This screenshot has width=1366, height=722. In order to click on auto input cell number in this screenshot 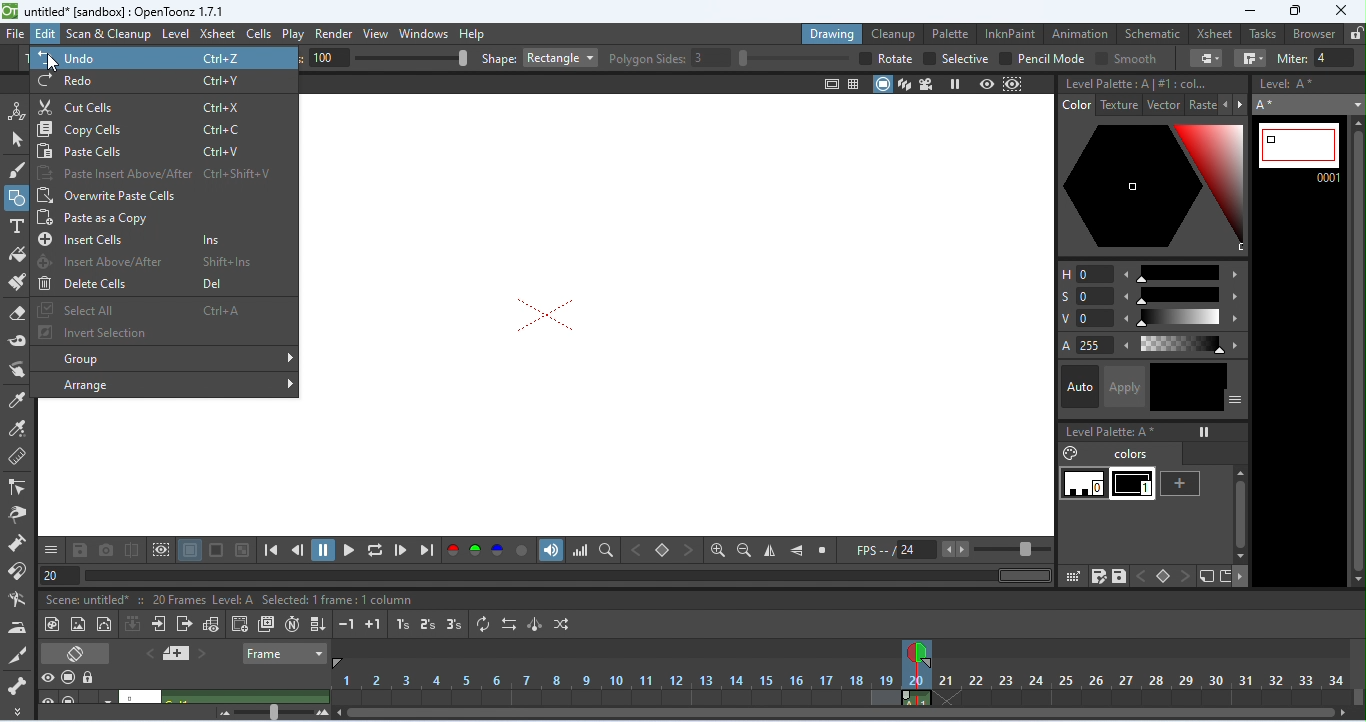, I will do `click(296, 626)`.